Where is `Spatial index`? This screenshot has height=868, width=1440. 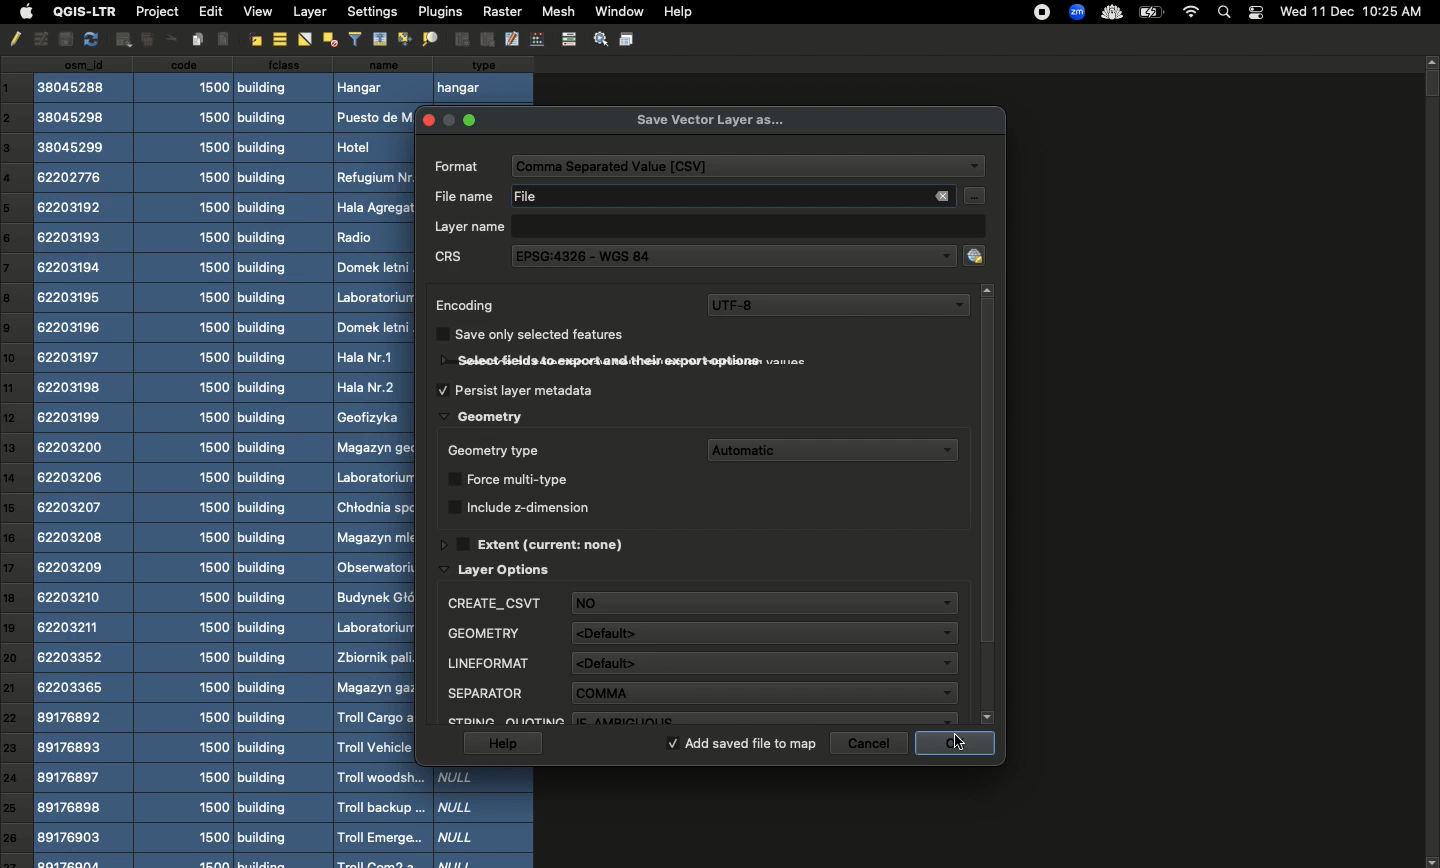
Spatial index is located at coordinates (701, 716).